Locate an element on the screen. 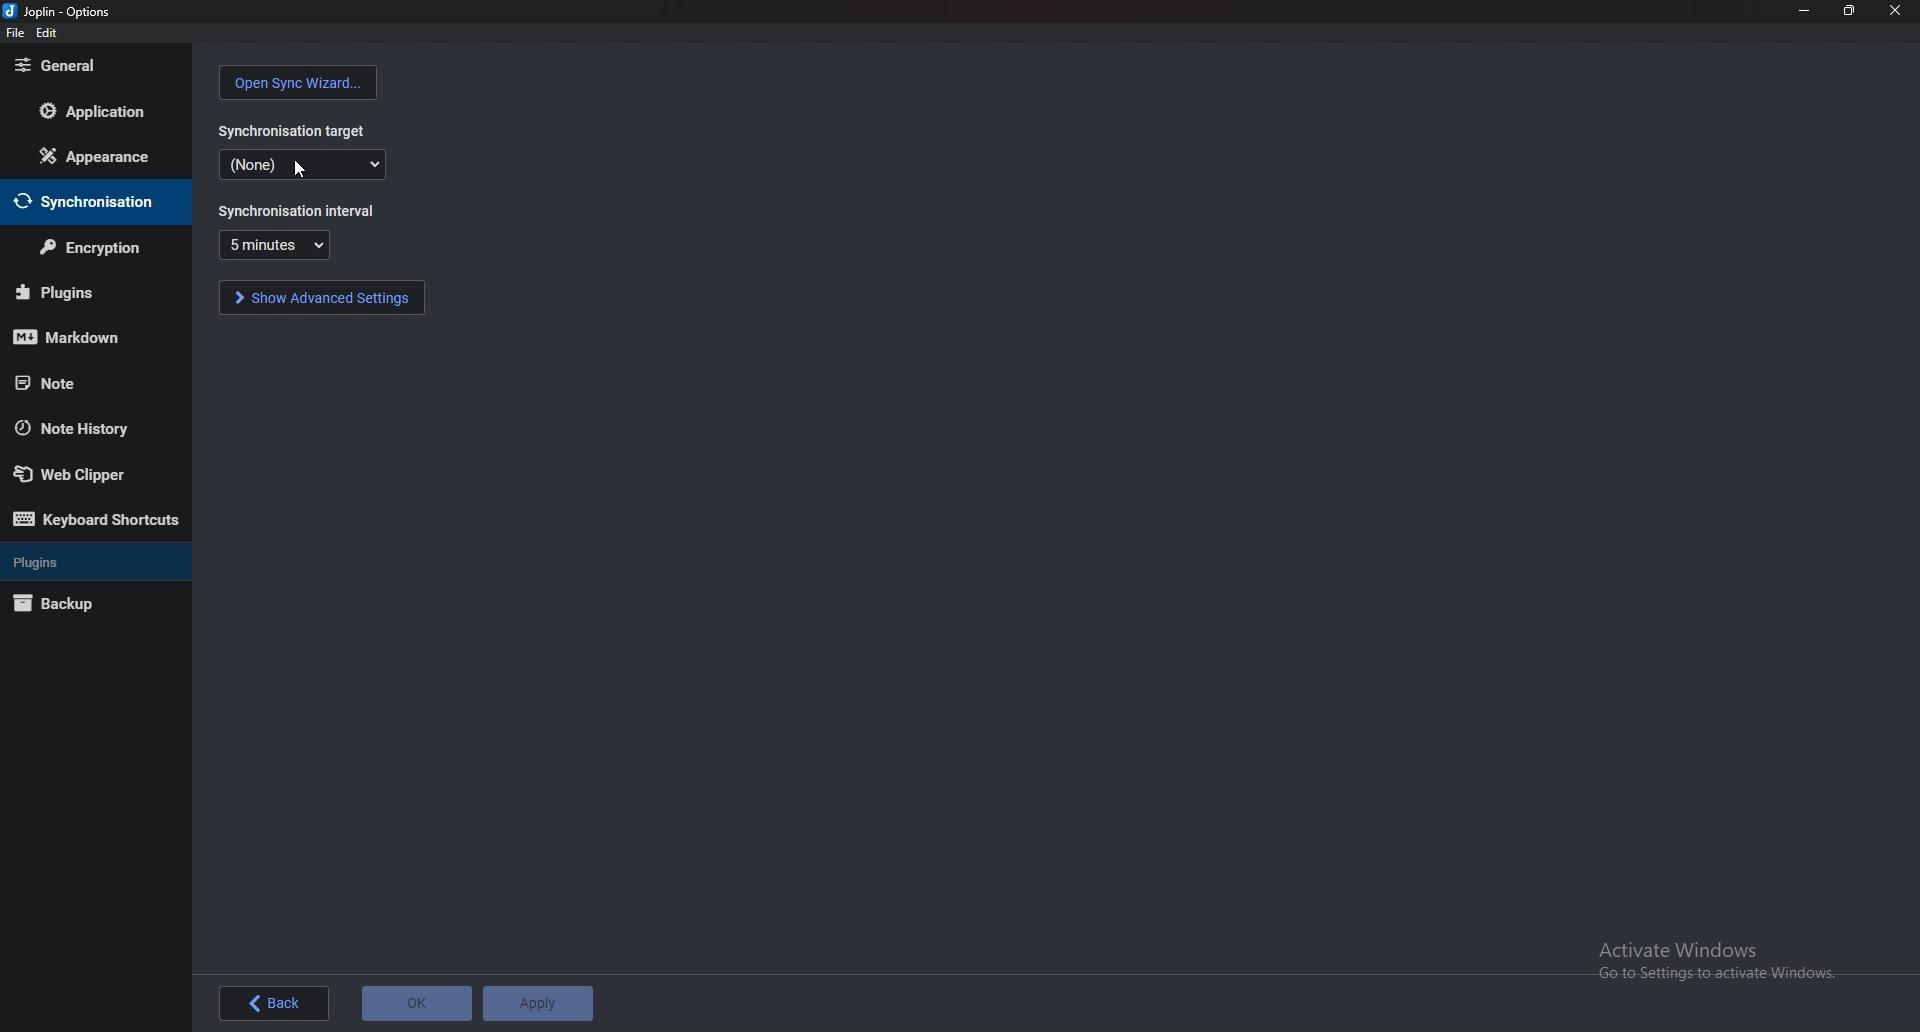 Image resolution: width=1920 pixels, height=1032 pixels. Synchronization target is located at coordinates (291, 130).